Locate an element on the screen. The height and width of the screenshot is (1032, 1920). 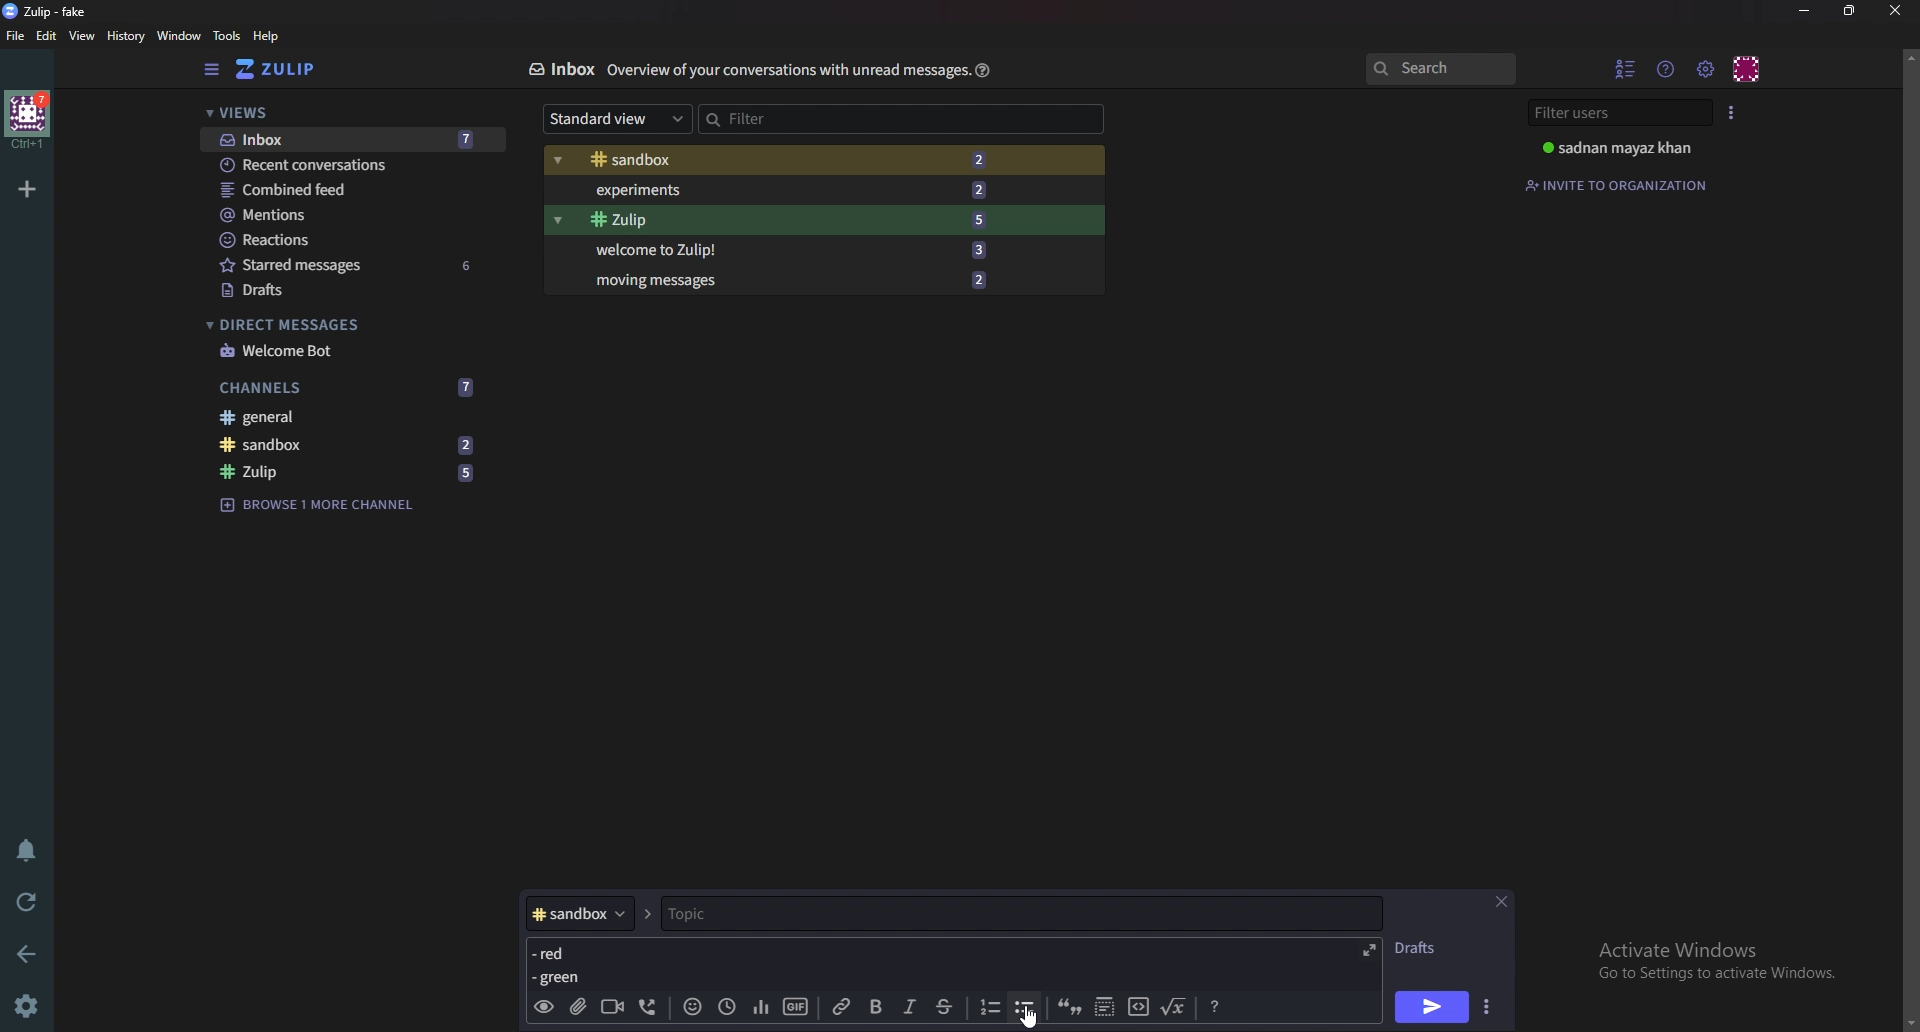
Back is located at coordinates (31, 952).